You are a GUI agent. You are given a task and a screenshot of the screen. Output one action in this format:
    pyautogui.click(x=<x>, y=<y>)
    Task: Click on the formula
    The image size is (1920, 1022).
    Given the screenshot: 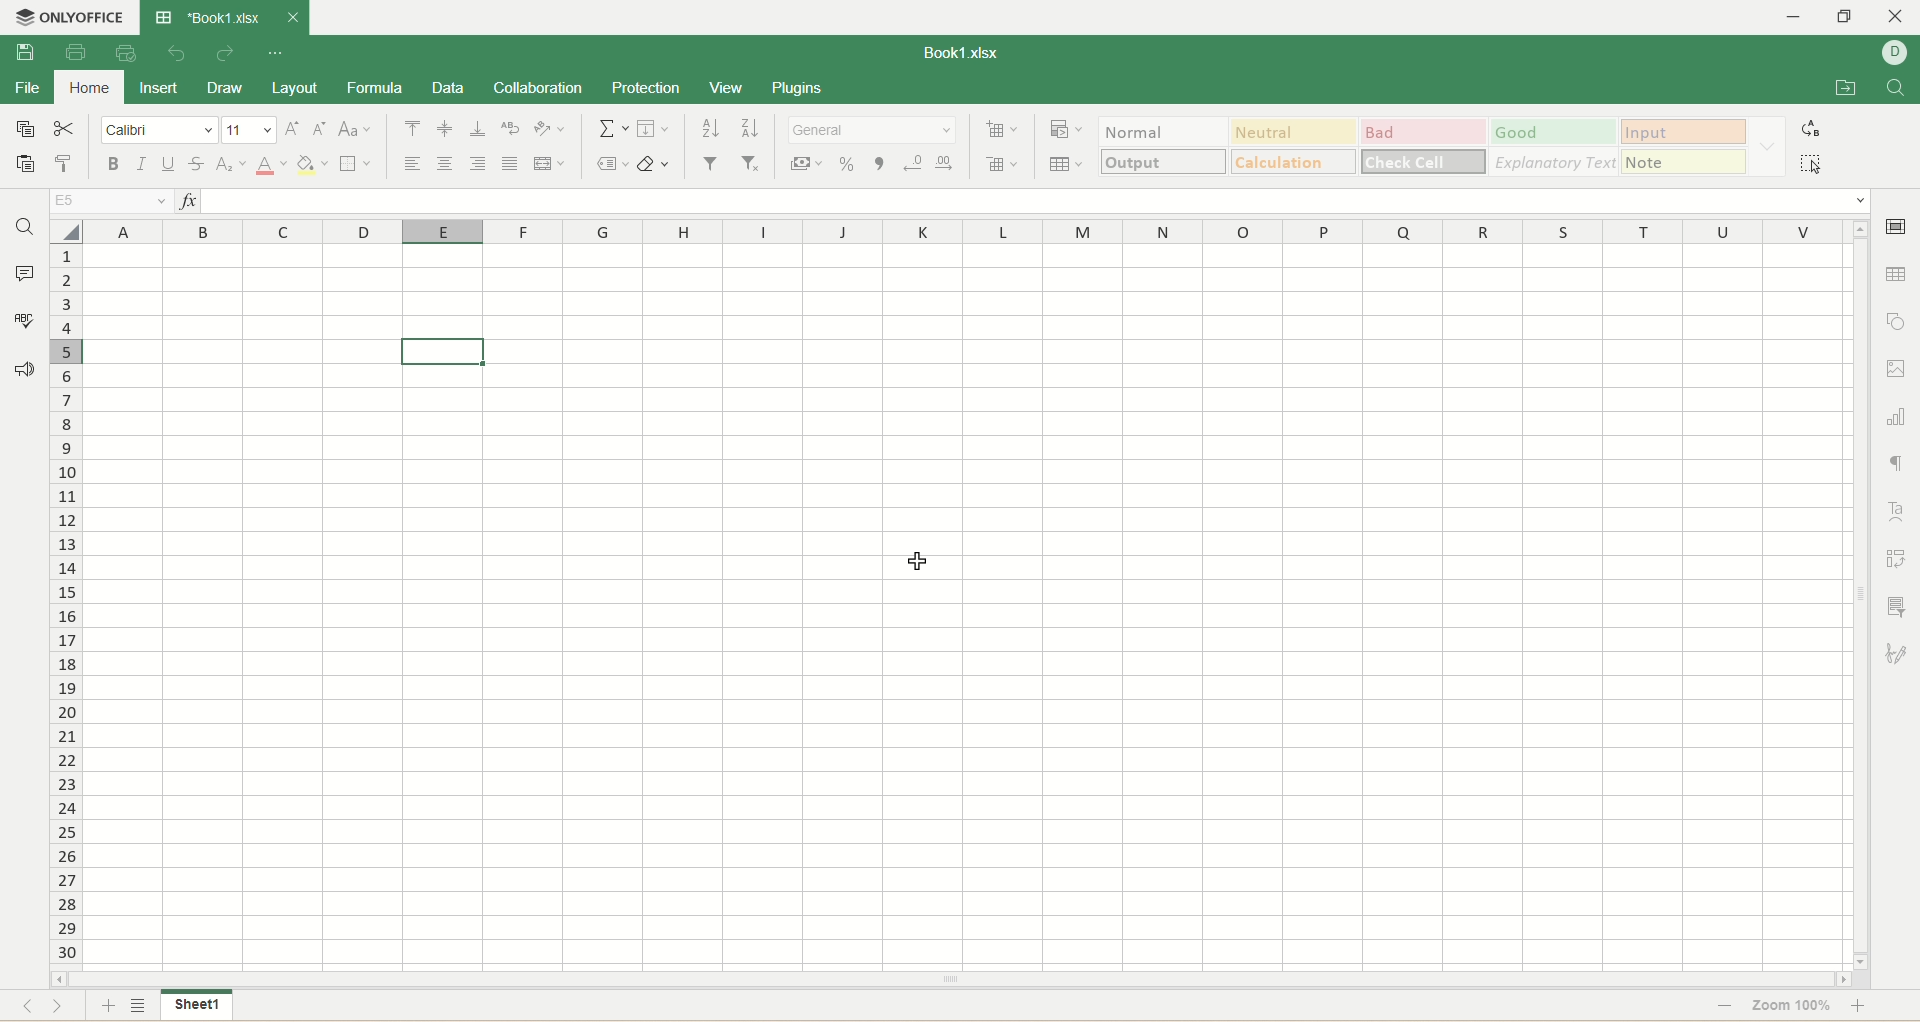 What is the action you would take?
    pyautogui.click(x=376, y=88)
    